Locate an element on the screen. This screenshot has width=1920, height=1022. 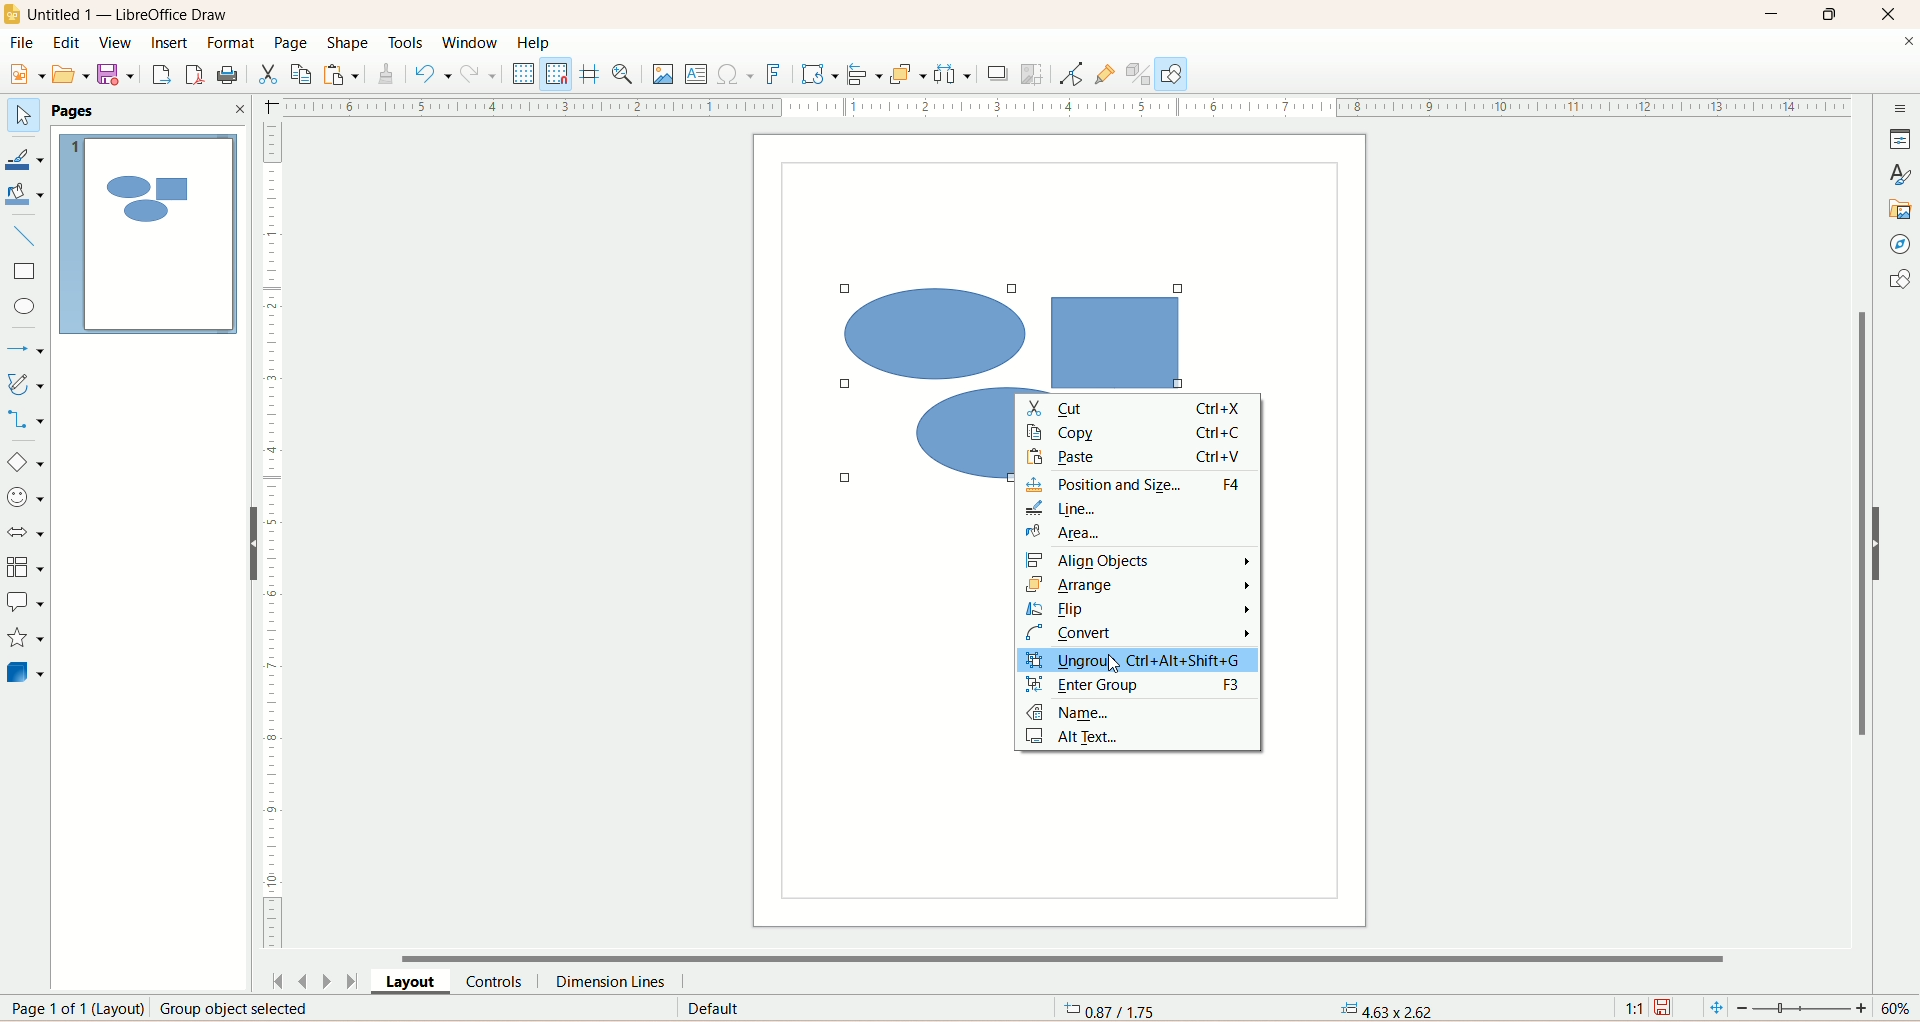
insert is located at coordinates (175, 49).